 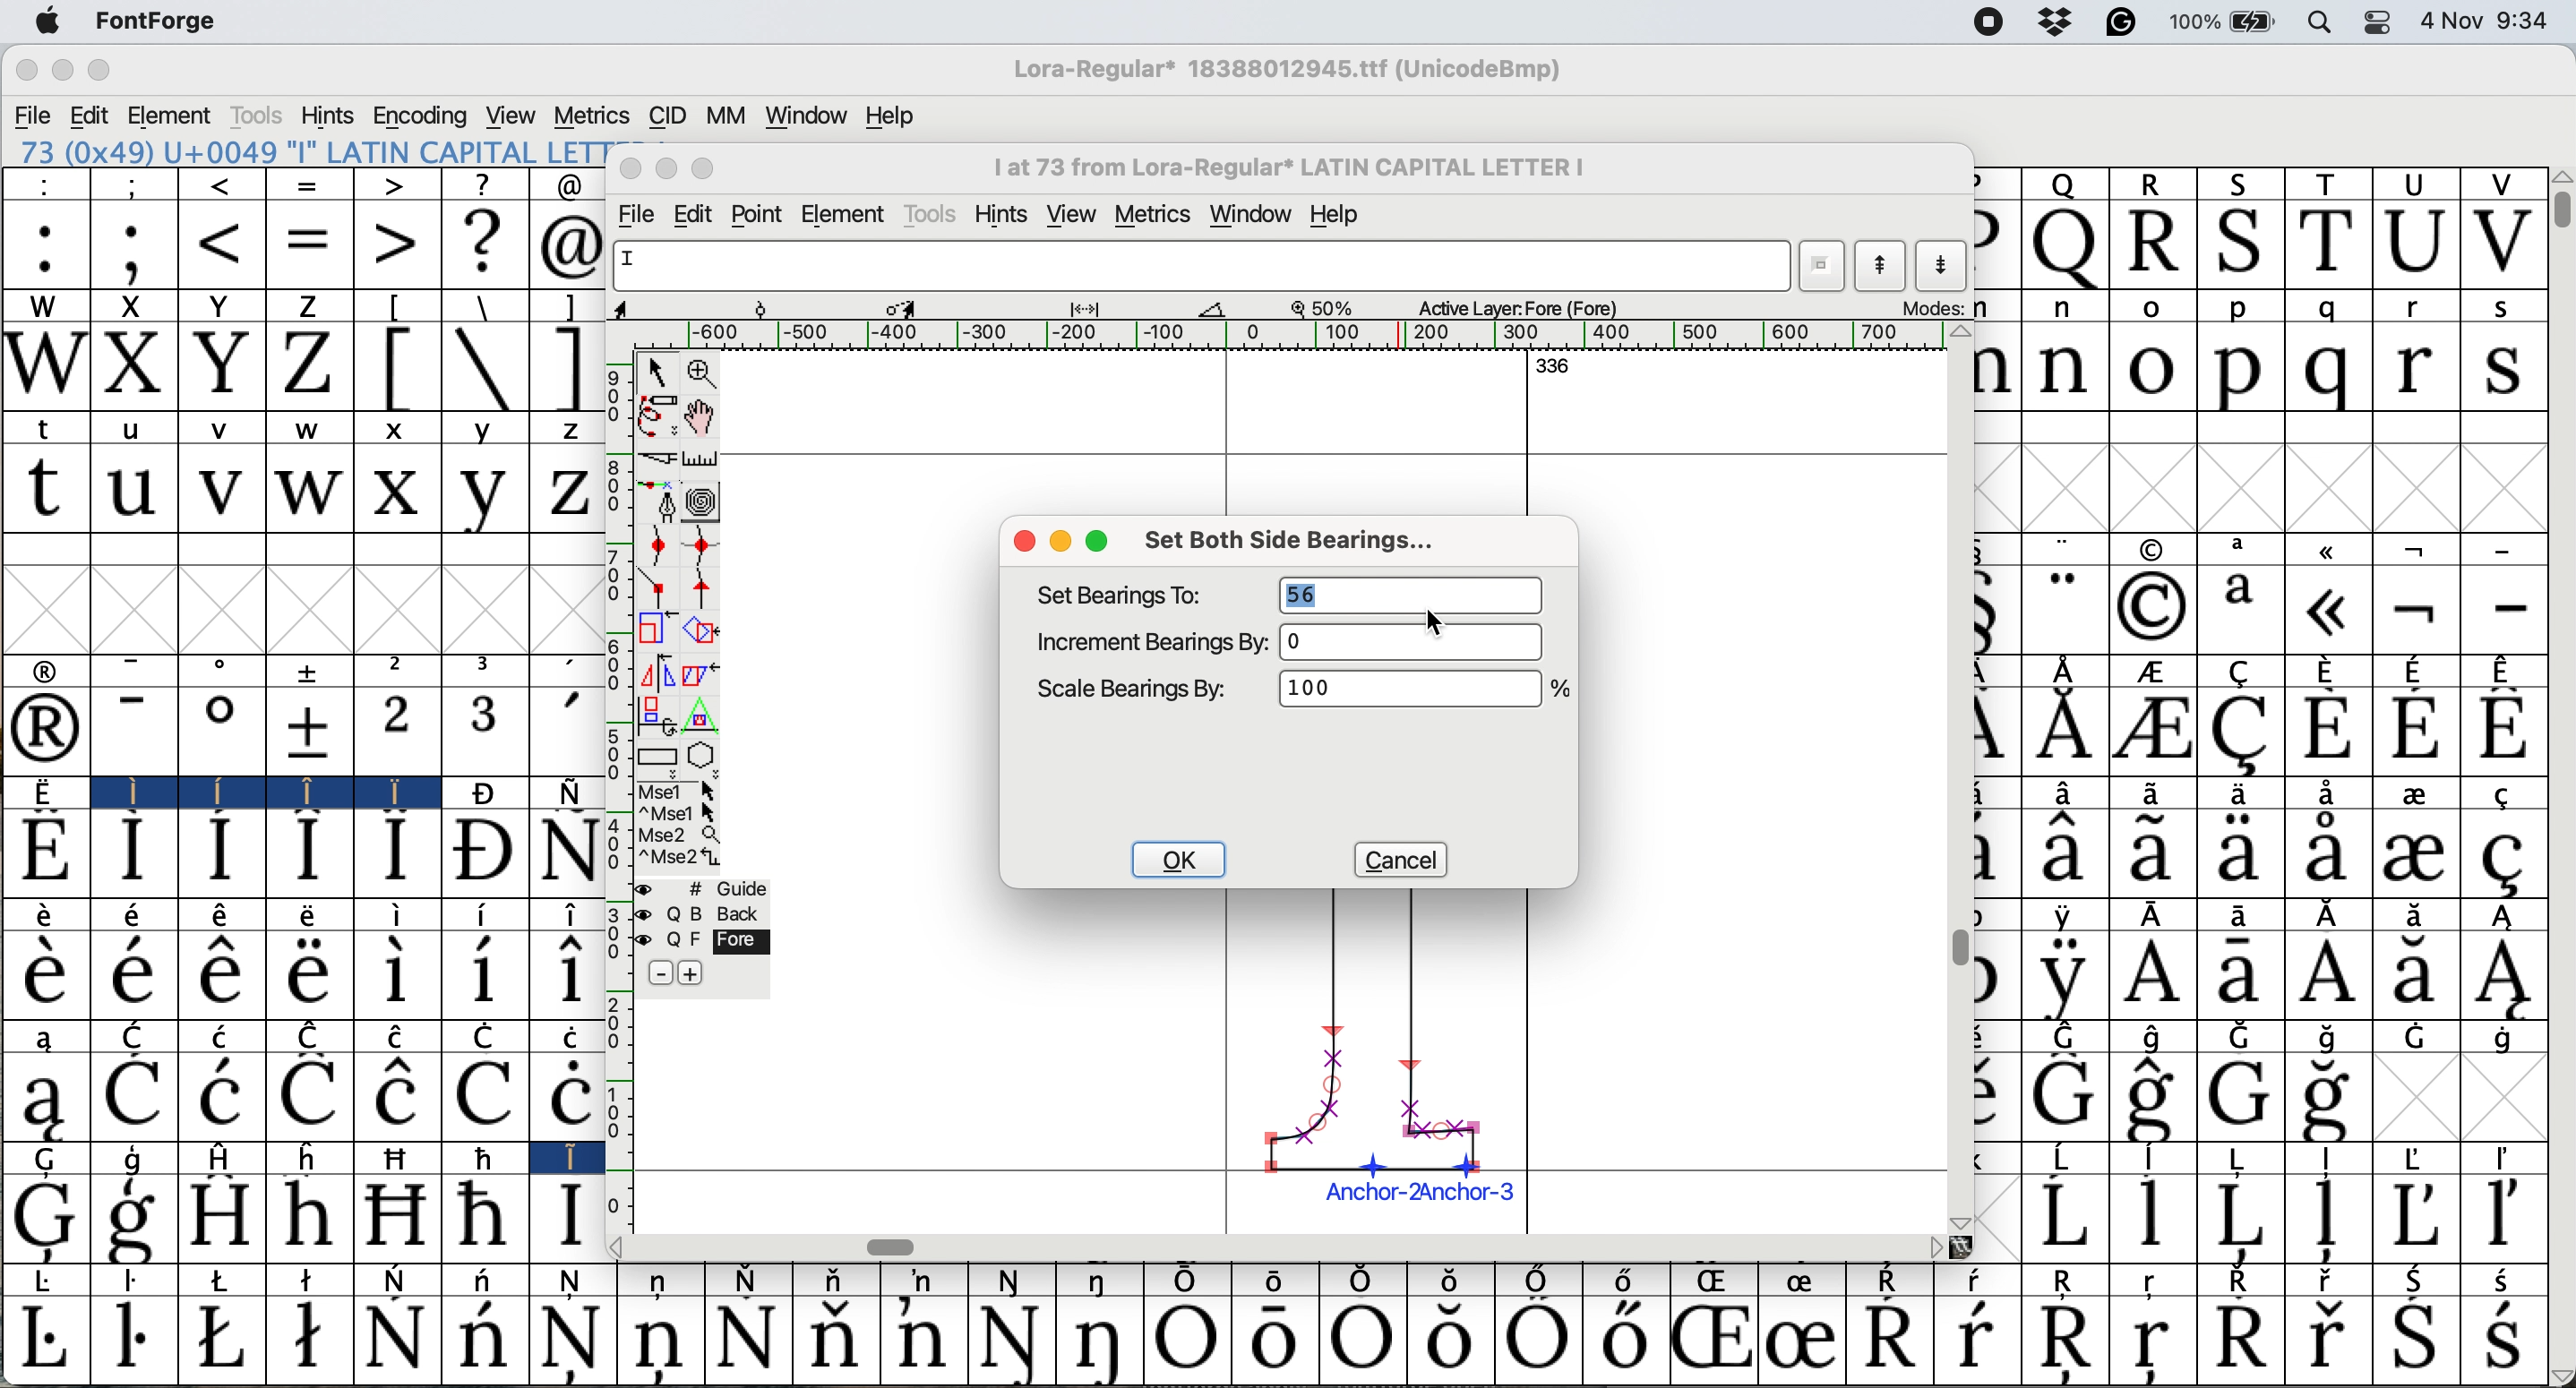 What do you see at coordinates (31, 116) in the screenshot?
I see `file` at bounding box center [31, 116].